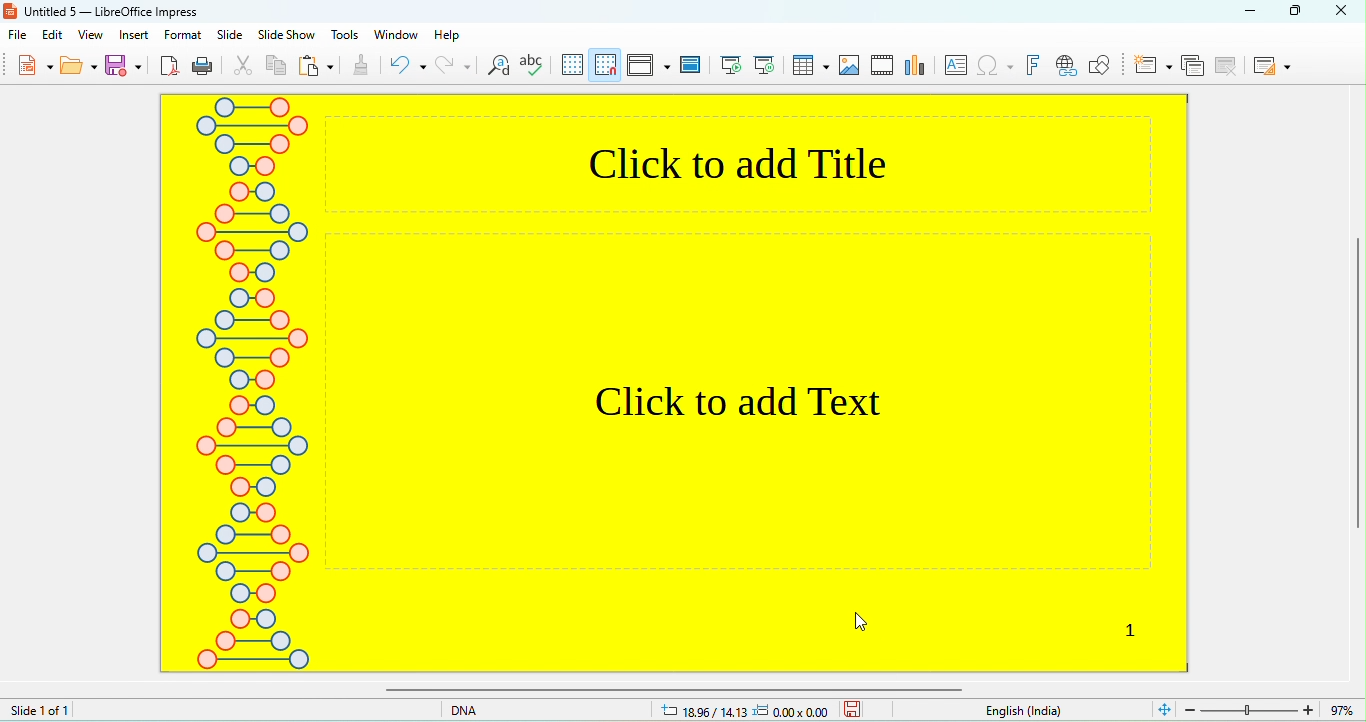  Describe the element at coordinates (535, 67) in the screenshot. I see `spelling` at that location.